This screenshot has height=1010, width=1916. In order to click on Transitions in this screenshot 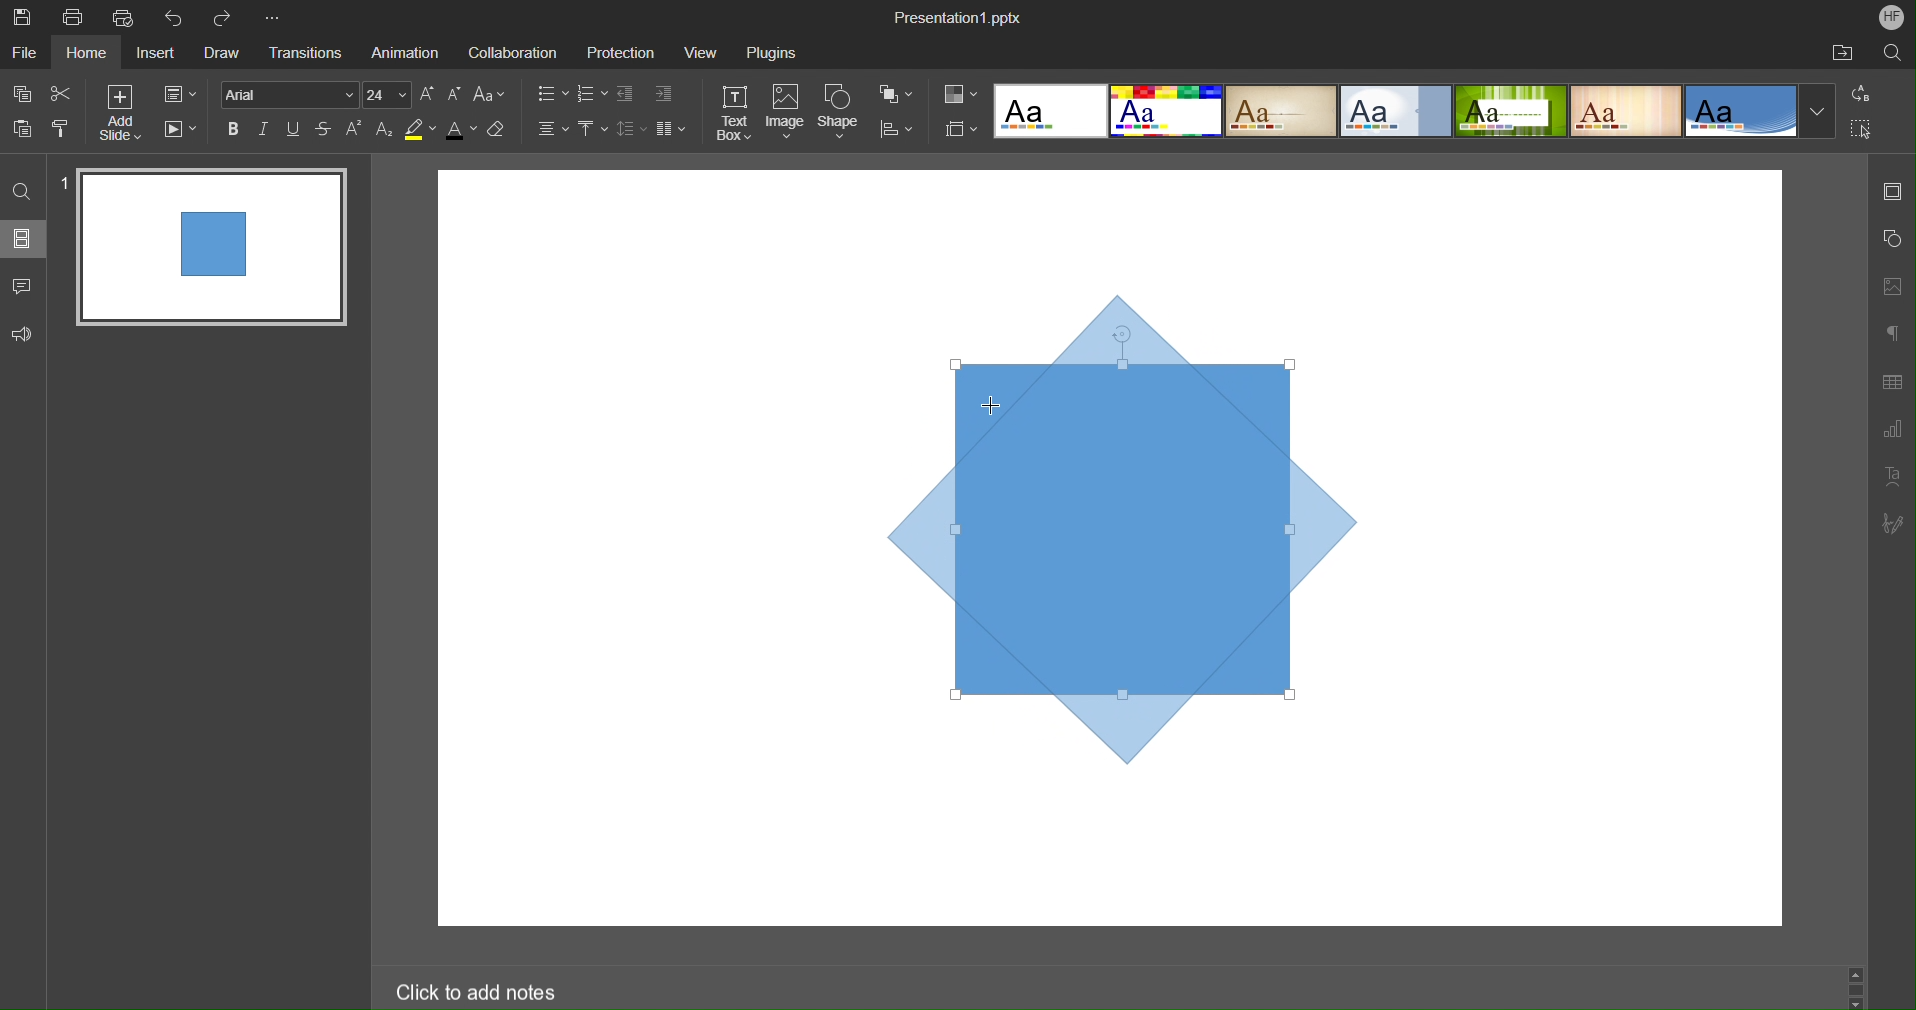, I will do `click(302, 51)`.